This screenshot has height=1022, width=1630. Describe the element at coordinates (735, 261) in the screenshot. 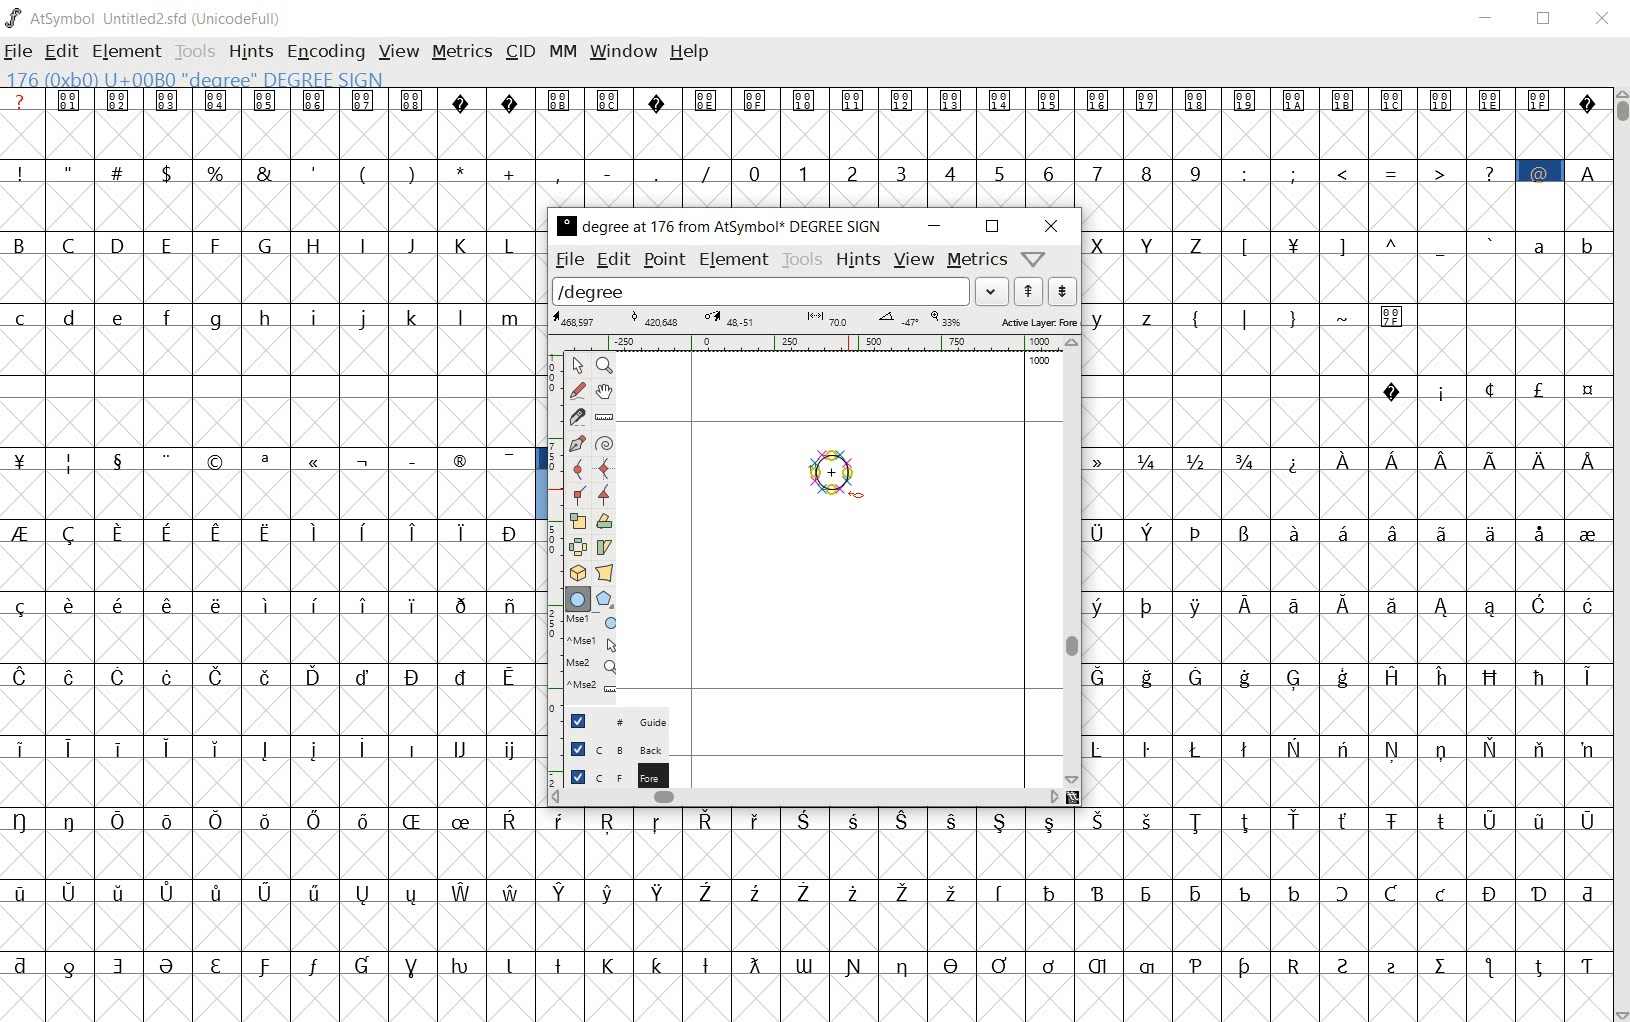

I see `element` at that location.